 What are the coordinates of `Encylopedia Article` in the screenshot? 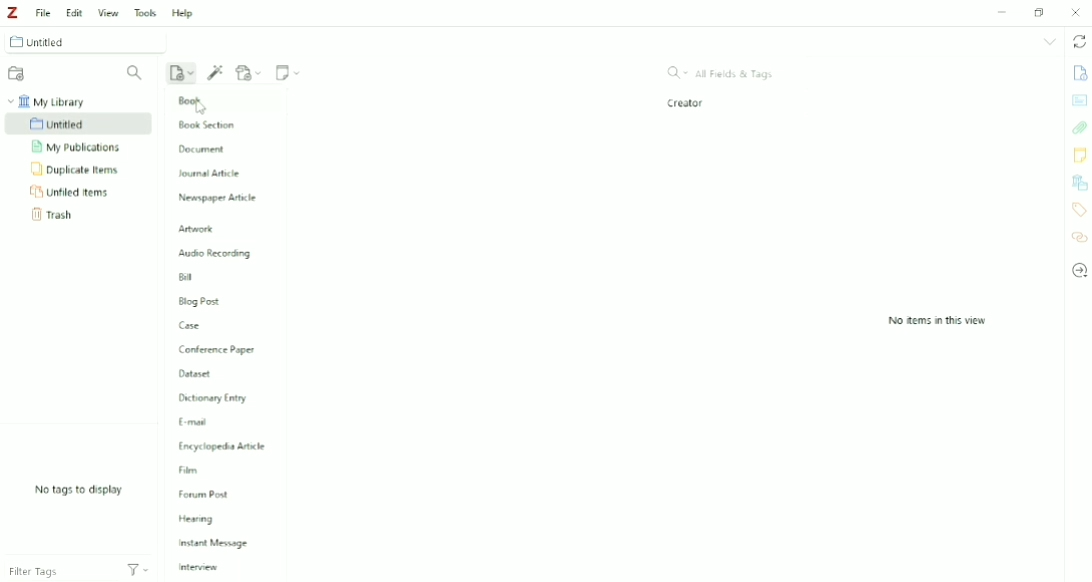 It's located at (223, 448).